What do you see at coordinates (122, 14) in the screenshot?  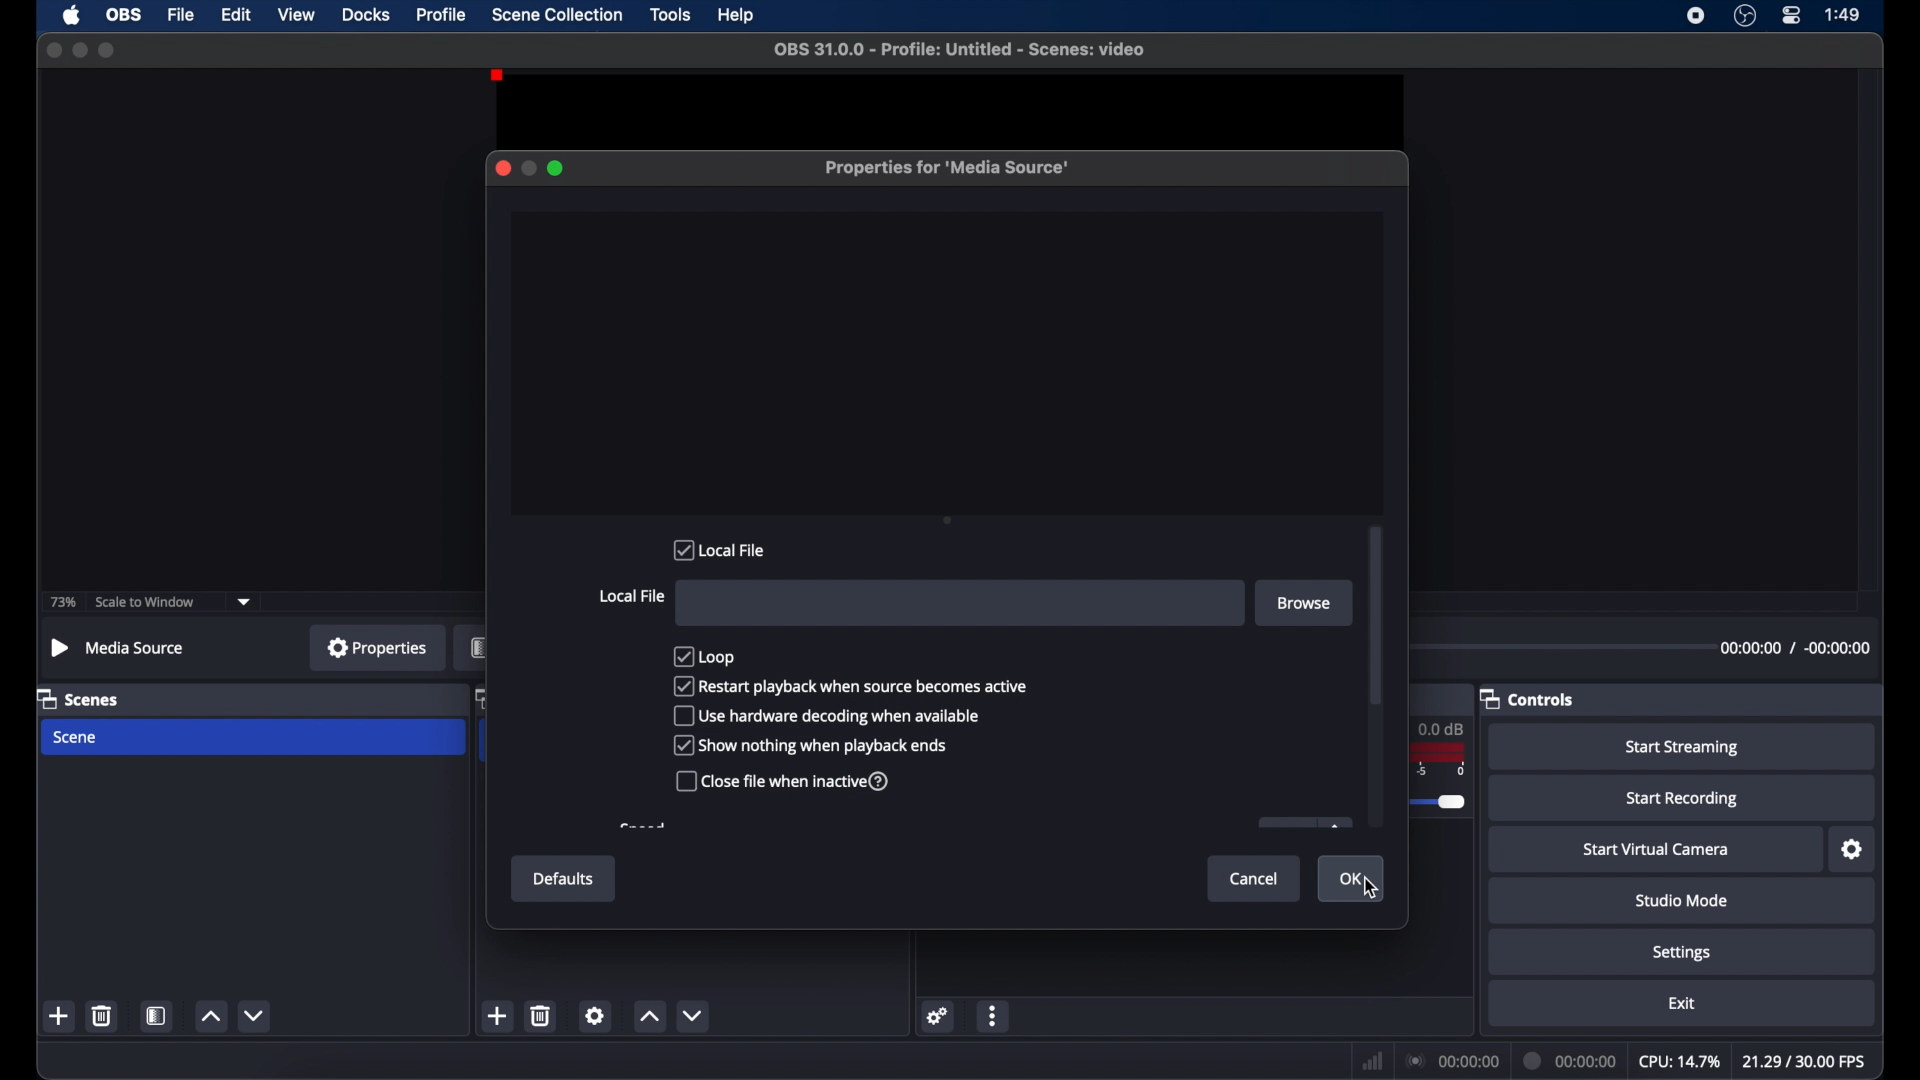 I see `obs` at bounding box center [122, 14].